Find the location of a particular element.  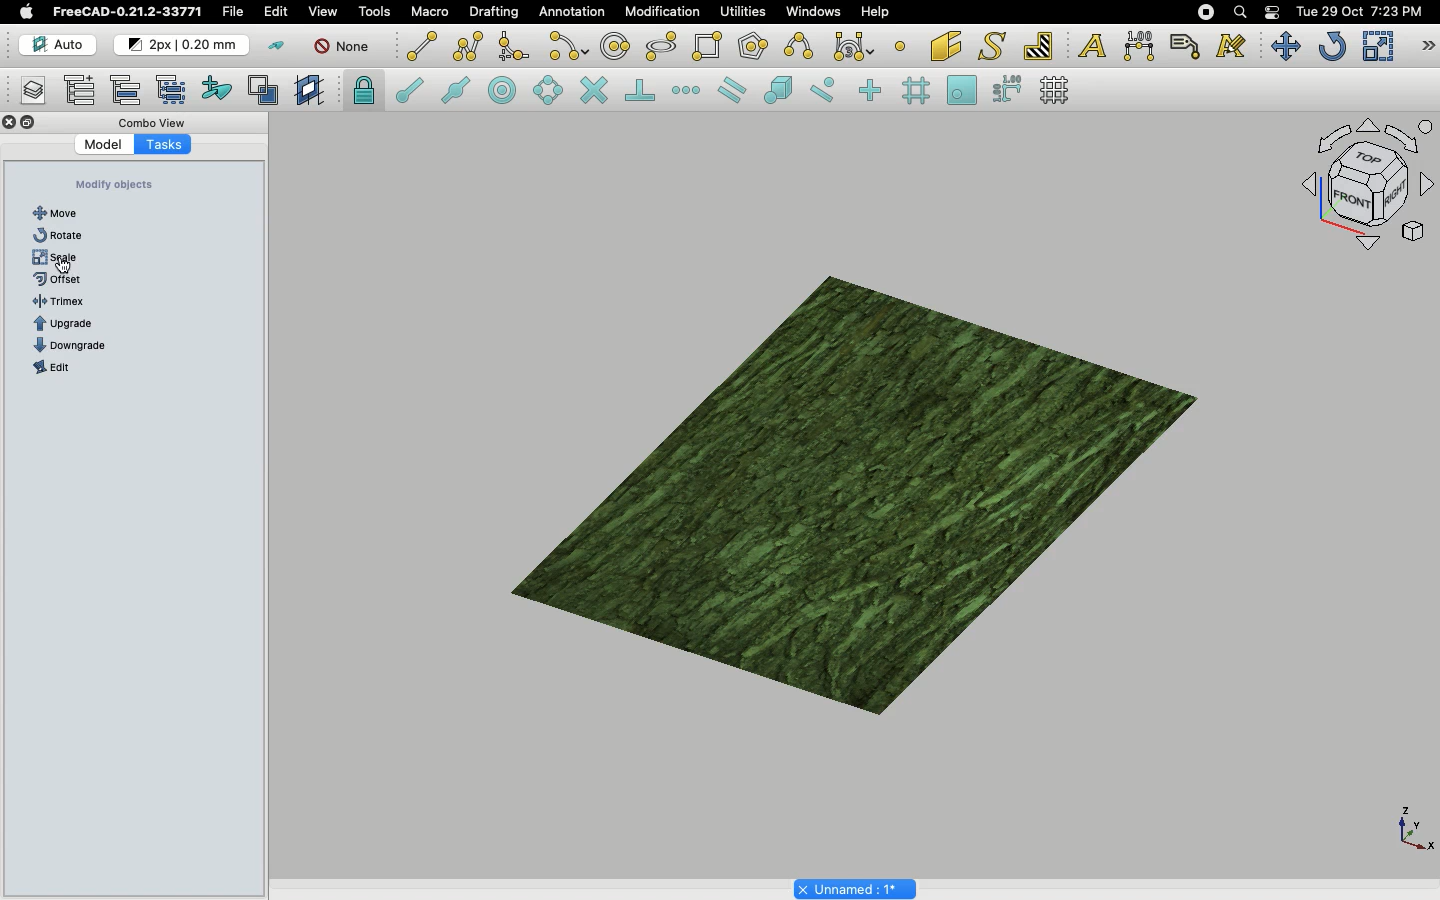

Snap center is located at coordinates (500, 91).